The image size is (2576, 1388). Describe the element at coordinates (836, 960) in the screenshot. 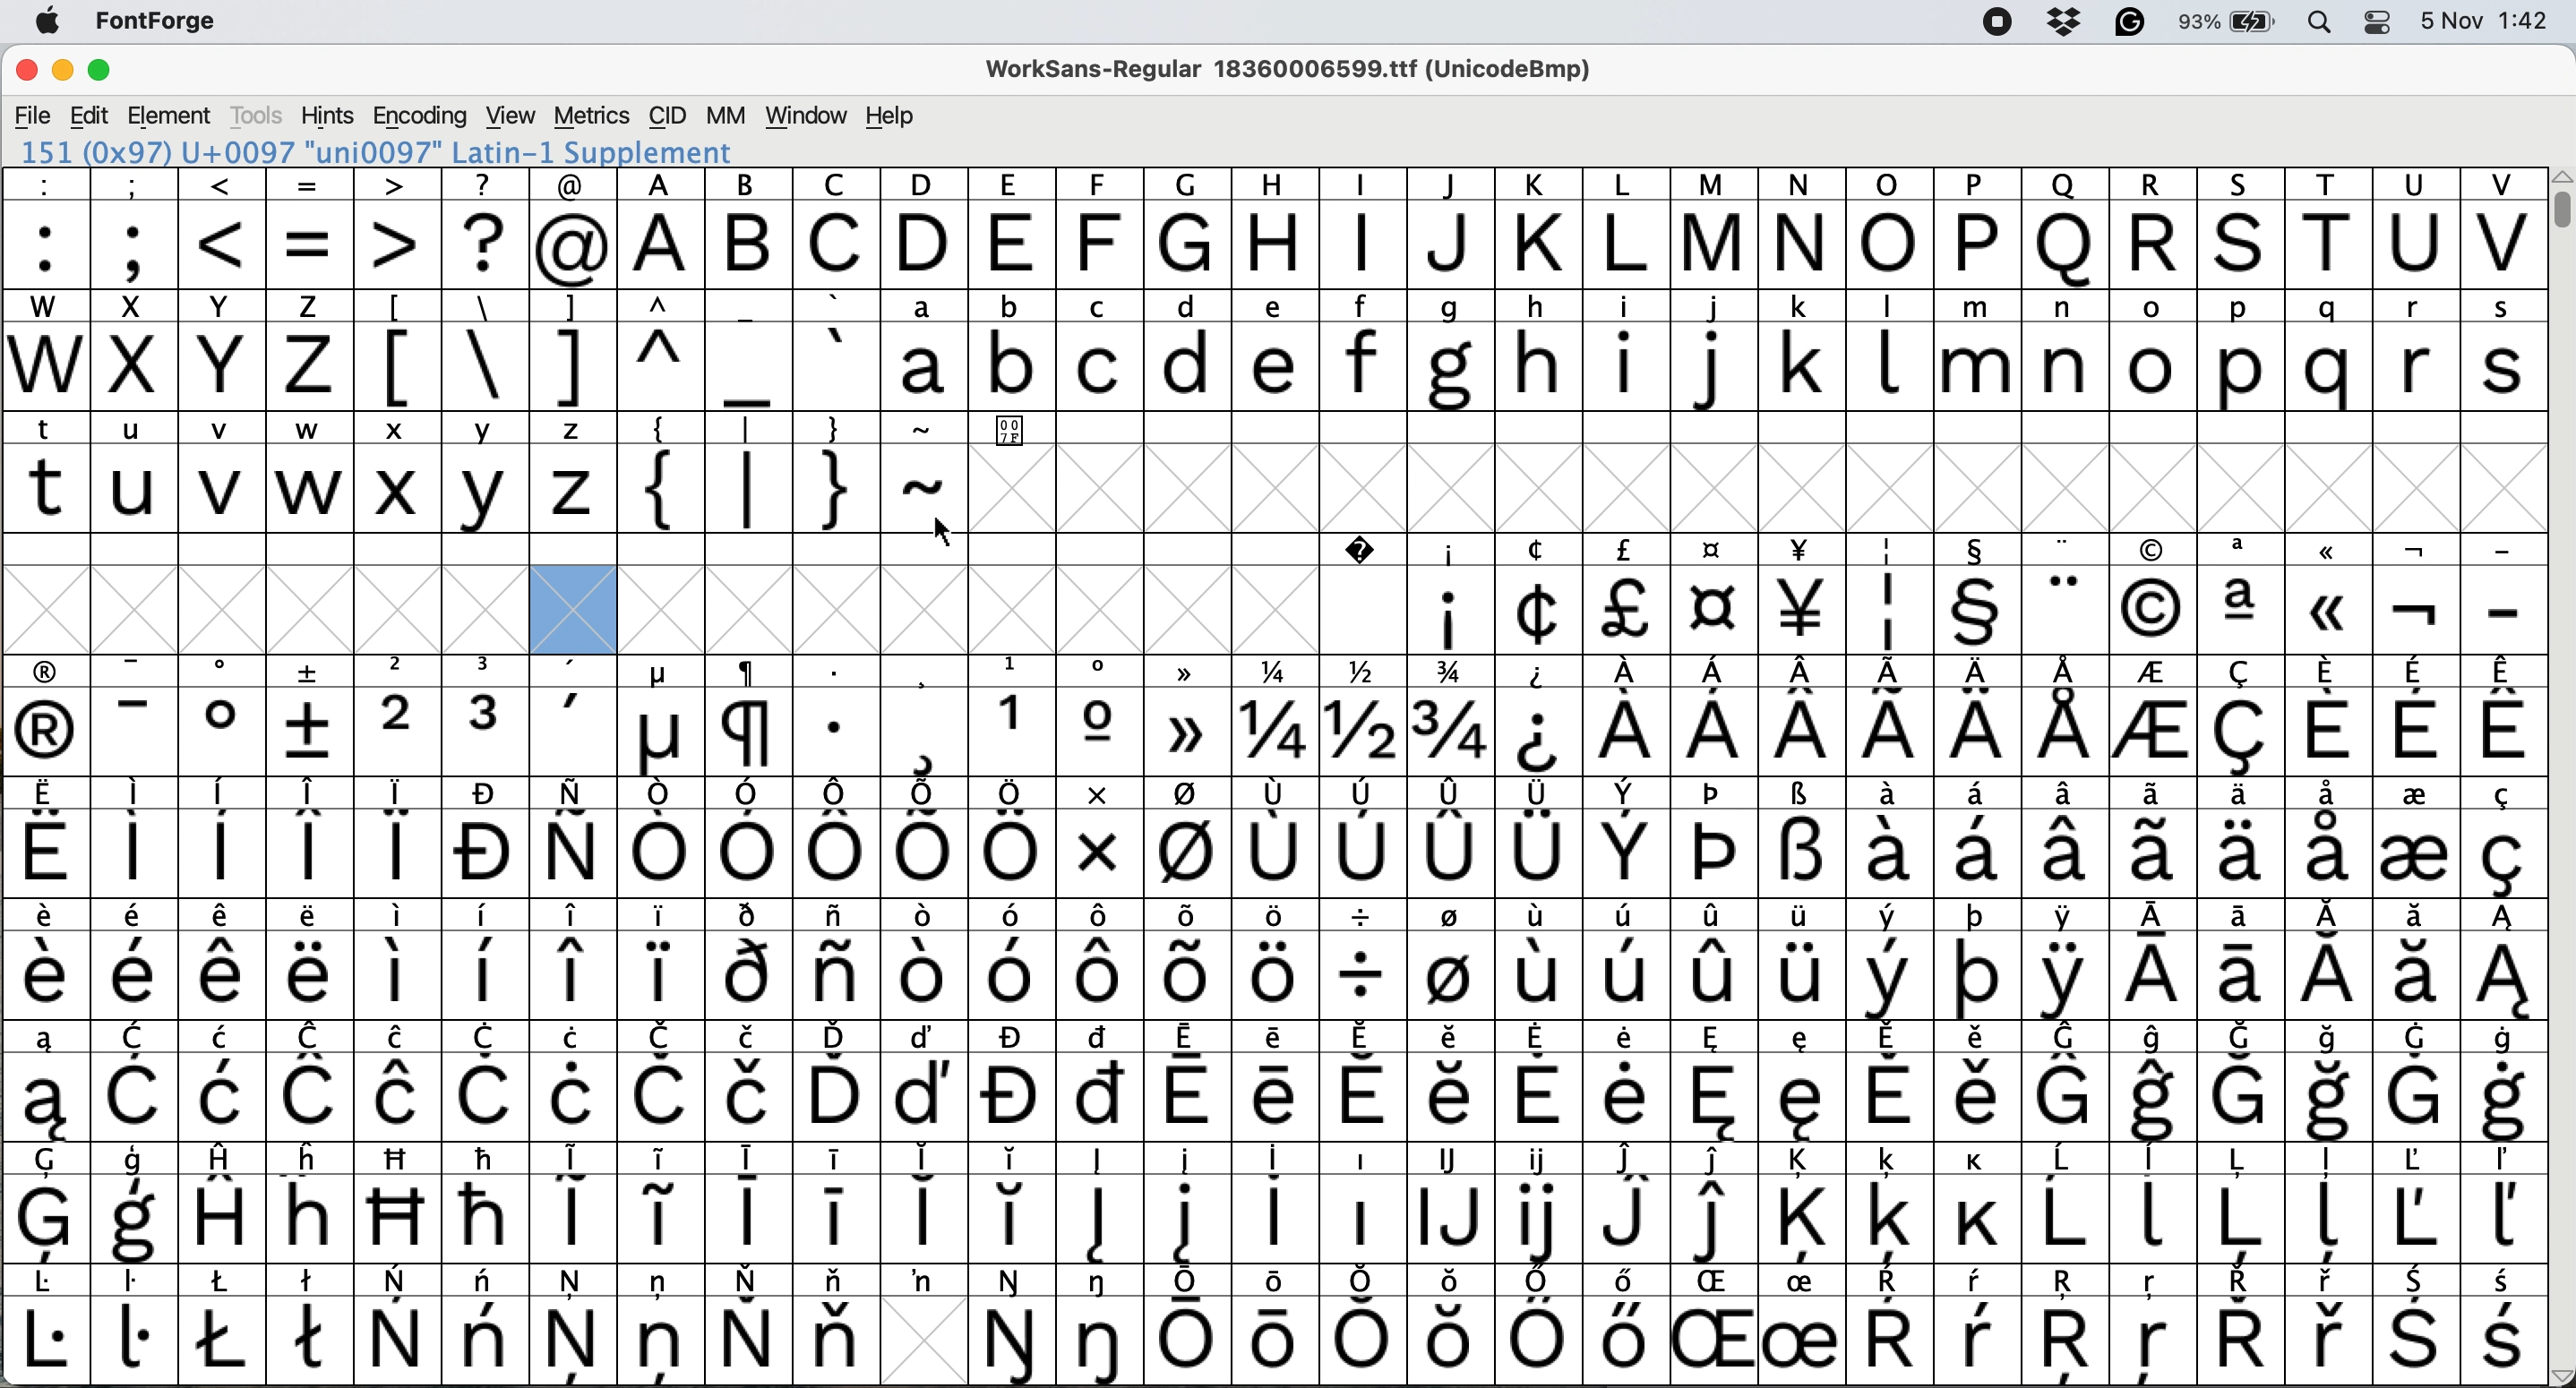

I see `symbol` at that location.